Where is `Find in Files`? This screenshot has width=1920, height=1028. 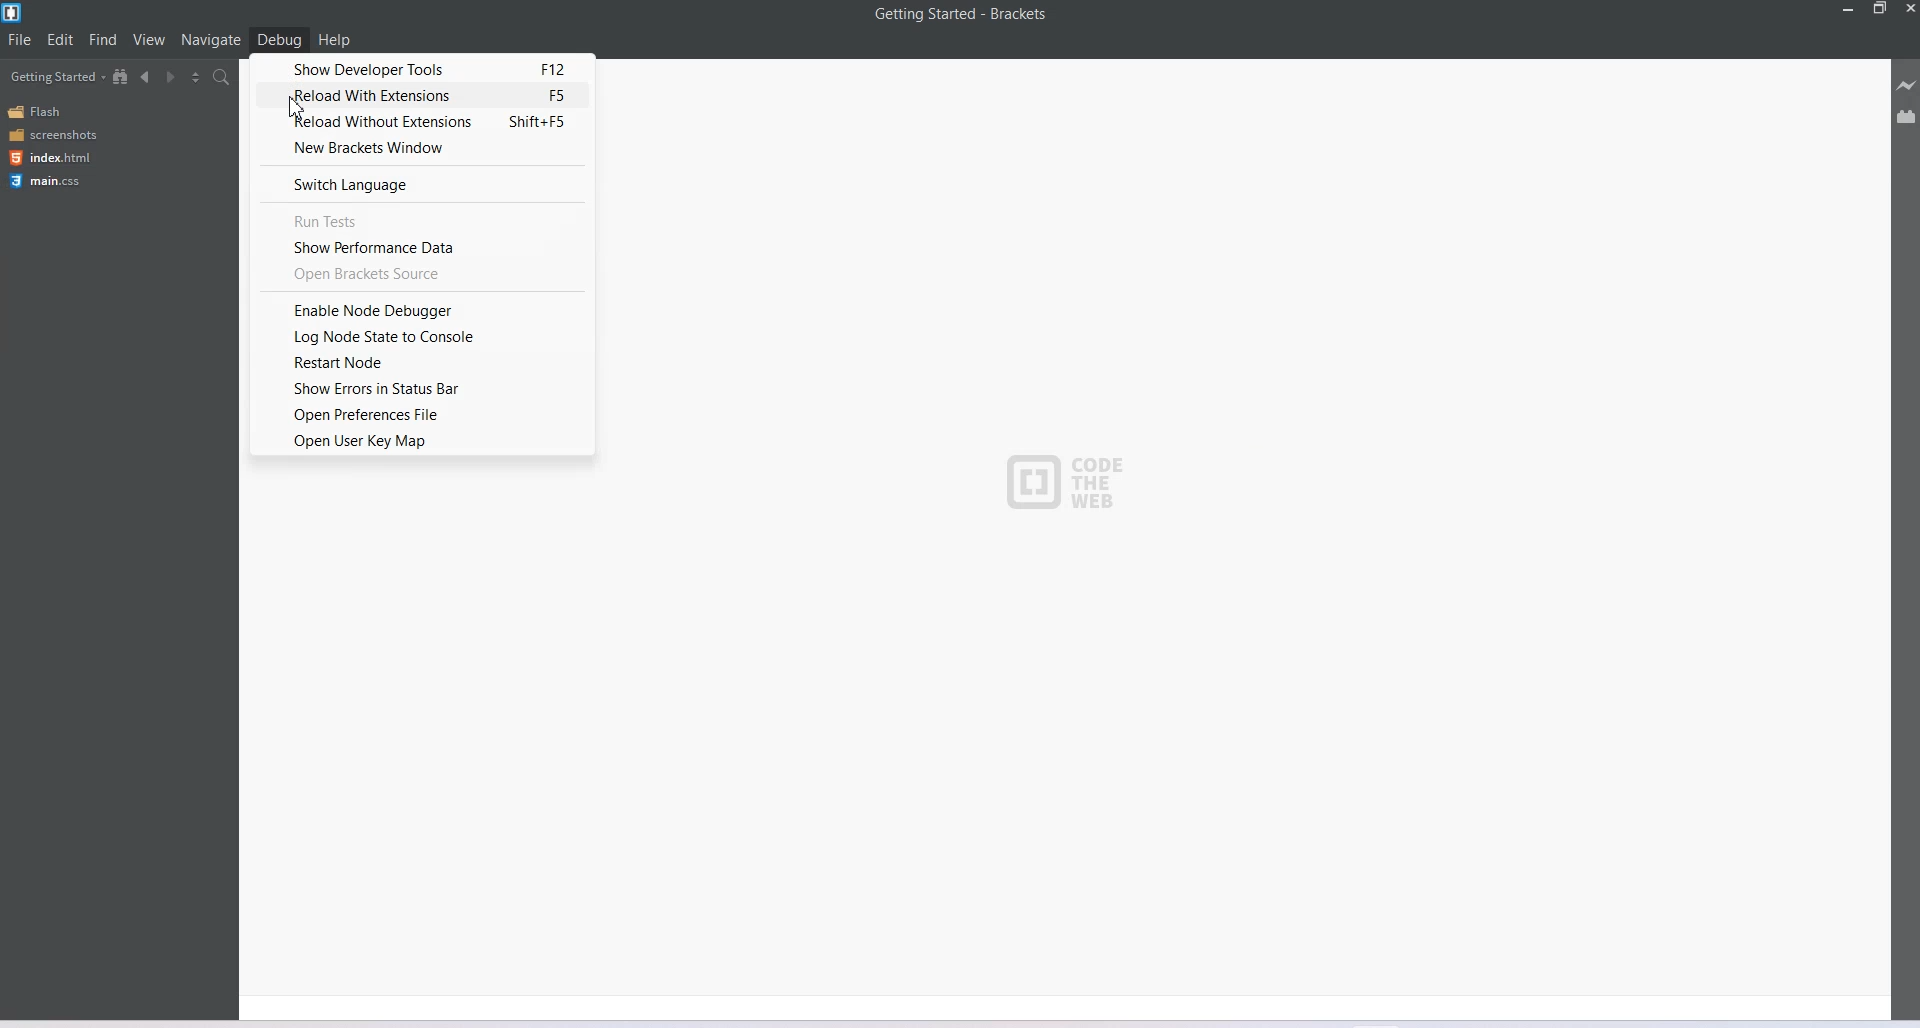
Find in Files is located at coordinates (222, 77).